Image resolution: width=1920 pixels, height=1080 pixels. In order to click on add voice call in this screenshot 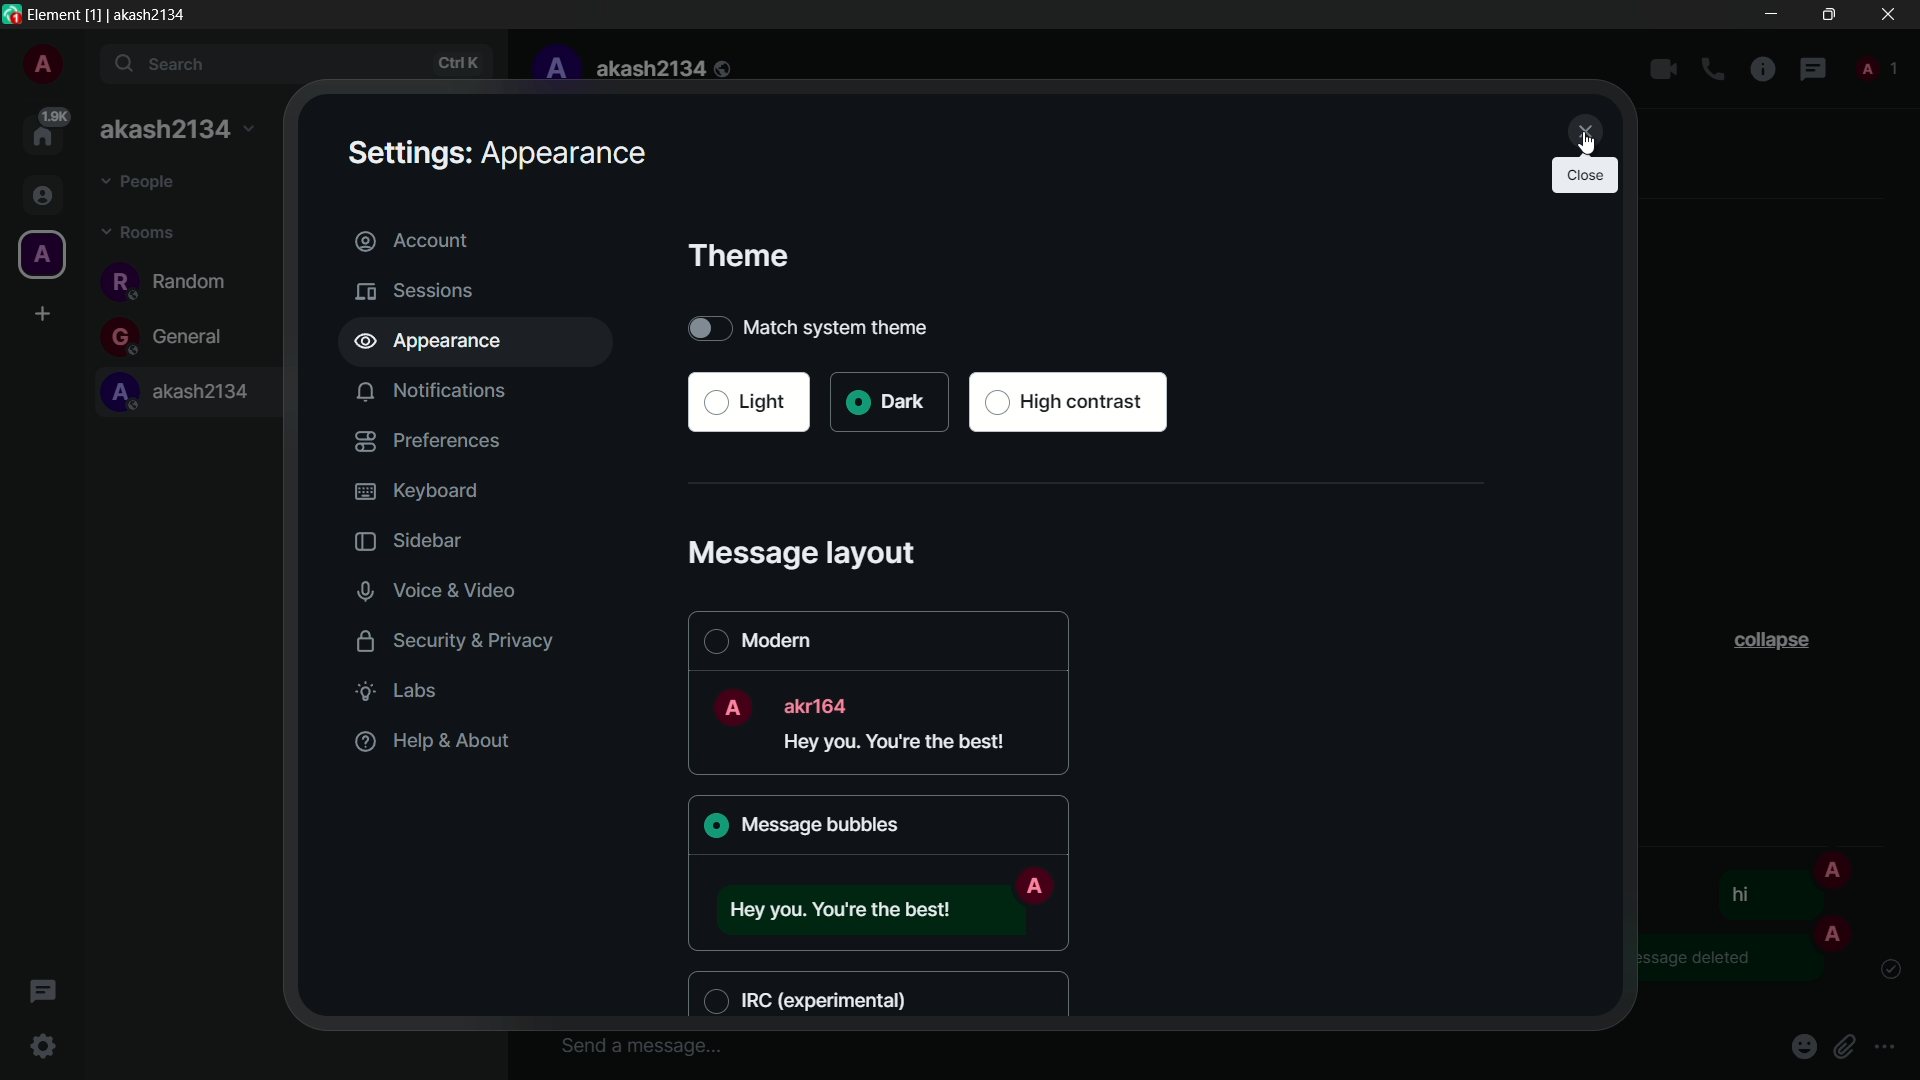, I will do `click(1713, 70)`.